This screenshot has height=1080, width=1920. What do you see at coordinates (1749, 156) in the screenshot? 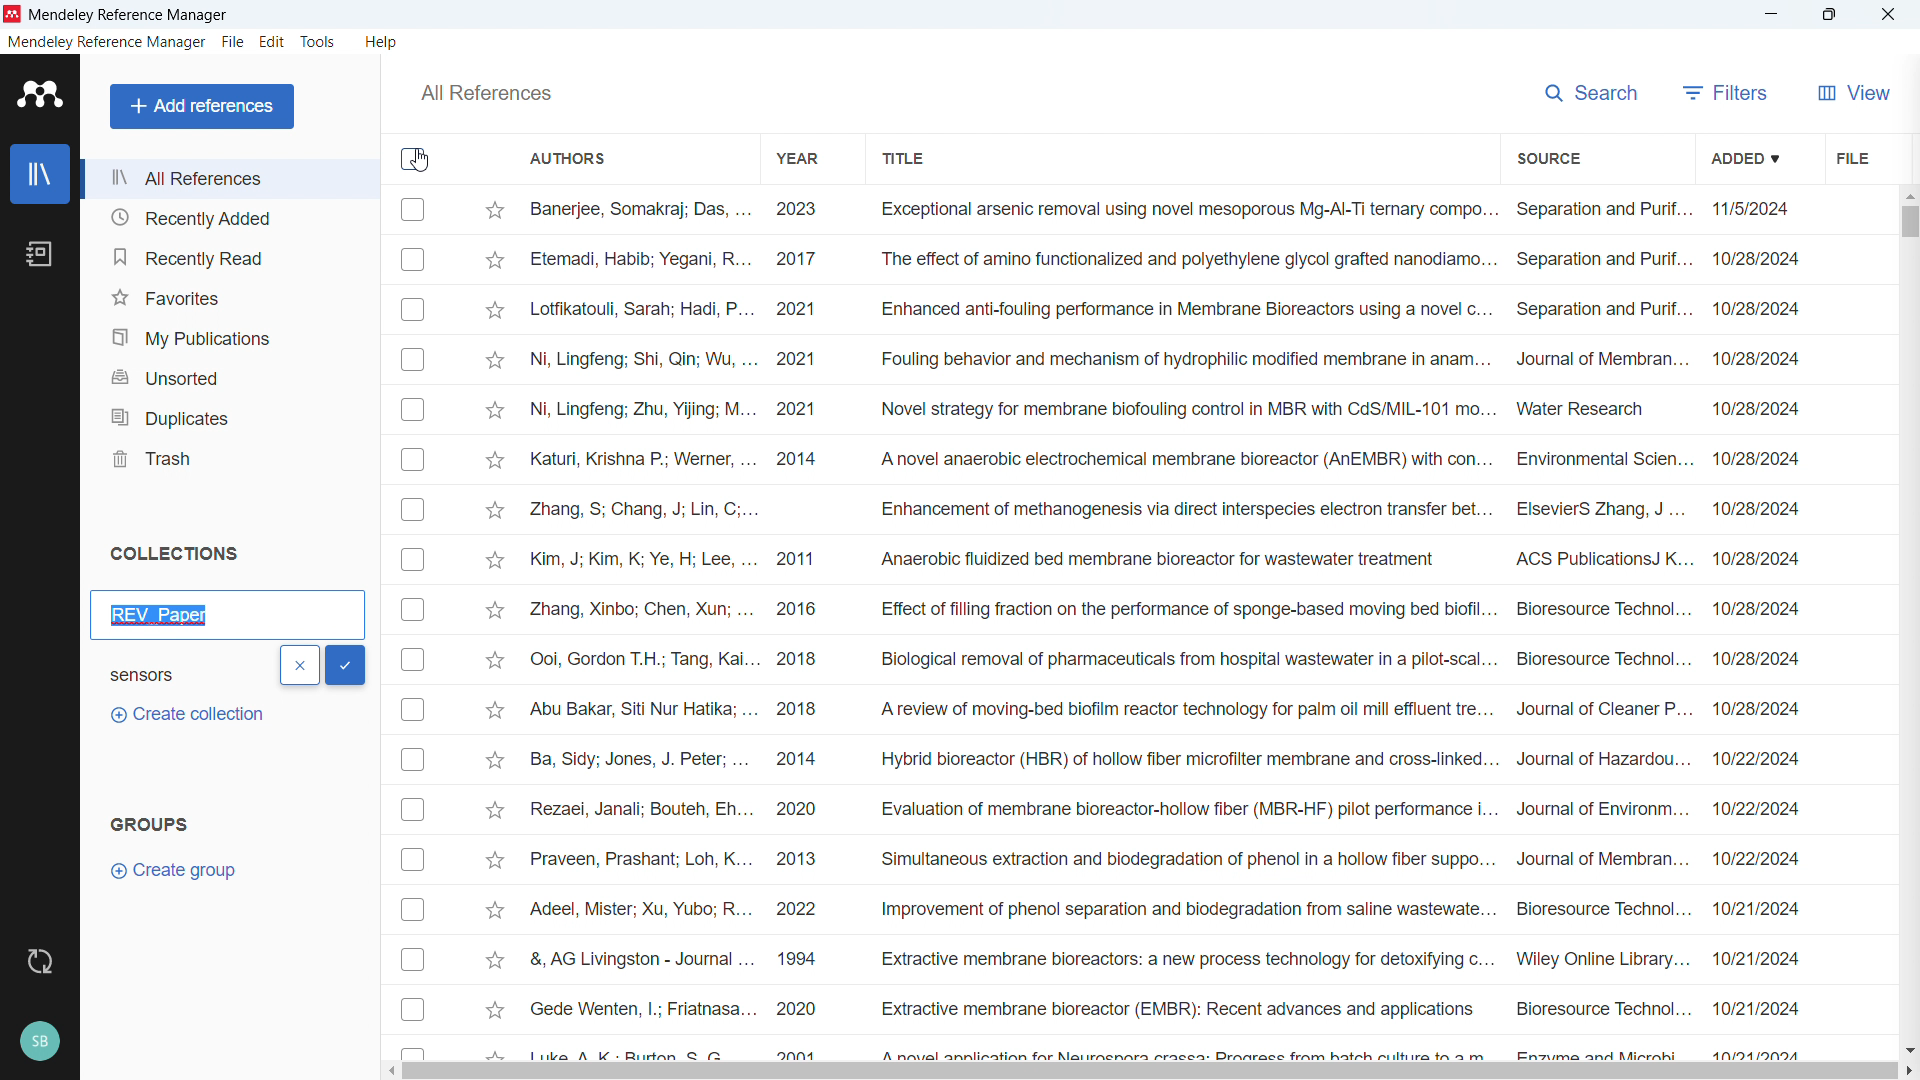
I see `Added` at bounding box center [1749, 156].